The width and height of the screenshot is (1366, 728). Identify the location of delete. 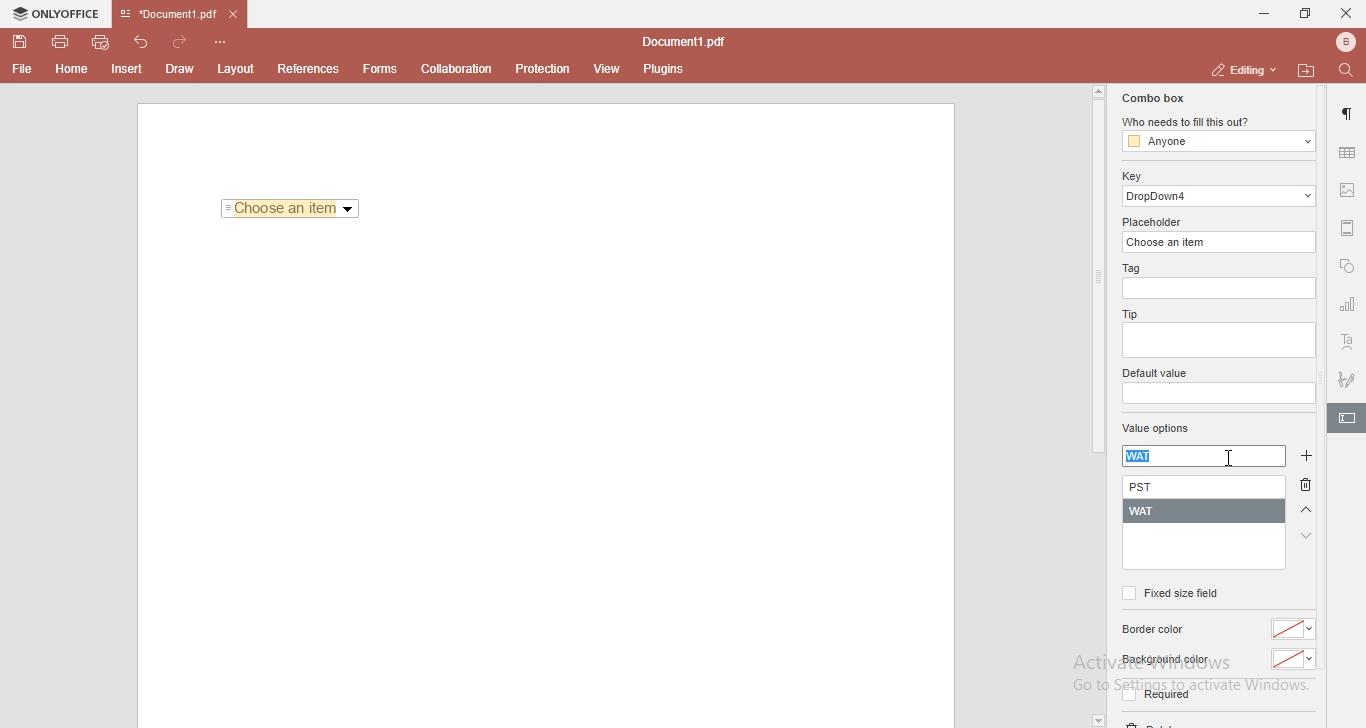
(1310, 488).